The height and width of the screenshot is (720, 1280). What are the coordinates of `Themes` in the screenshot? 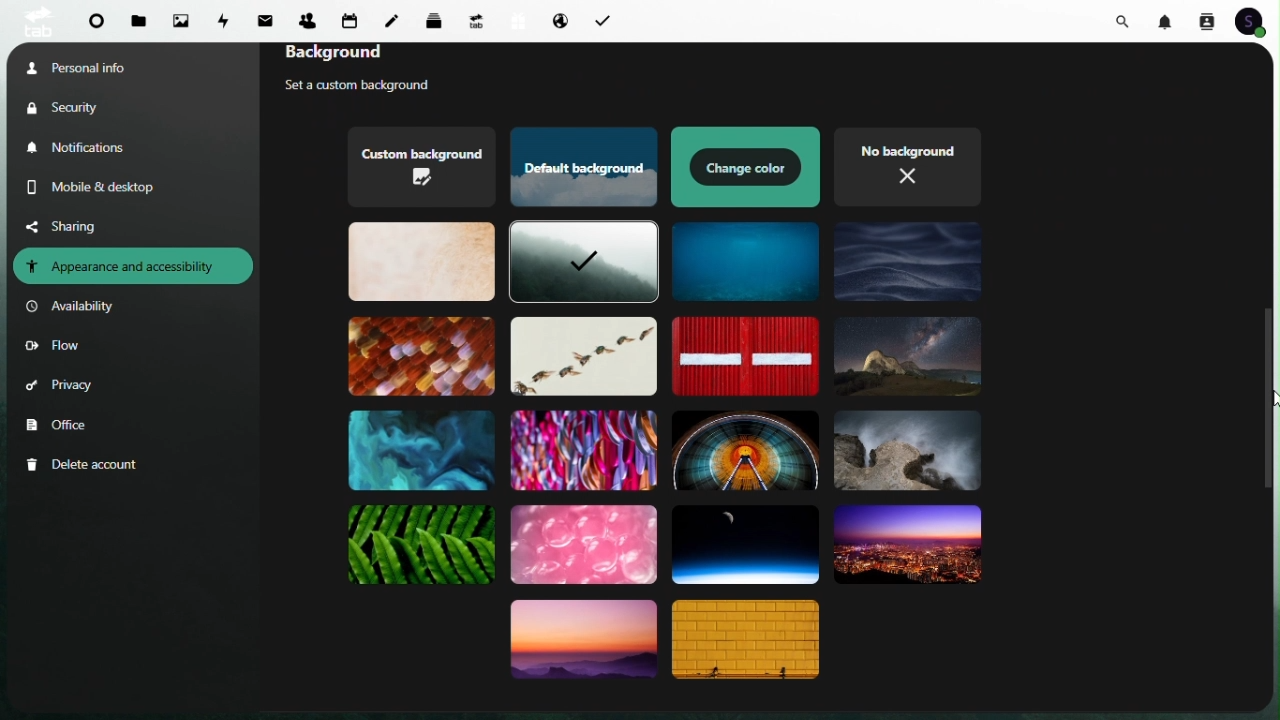 It's located at (904, 545).